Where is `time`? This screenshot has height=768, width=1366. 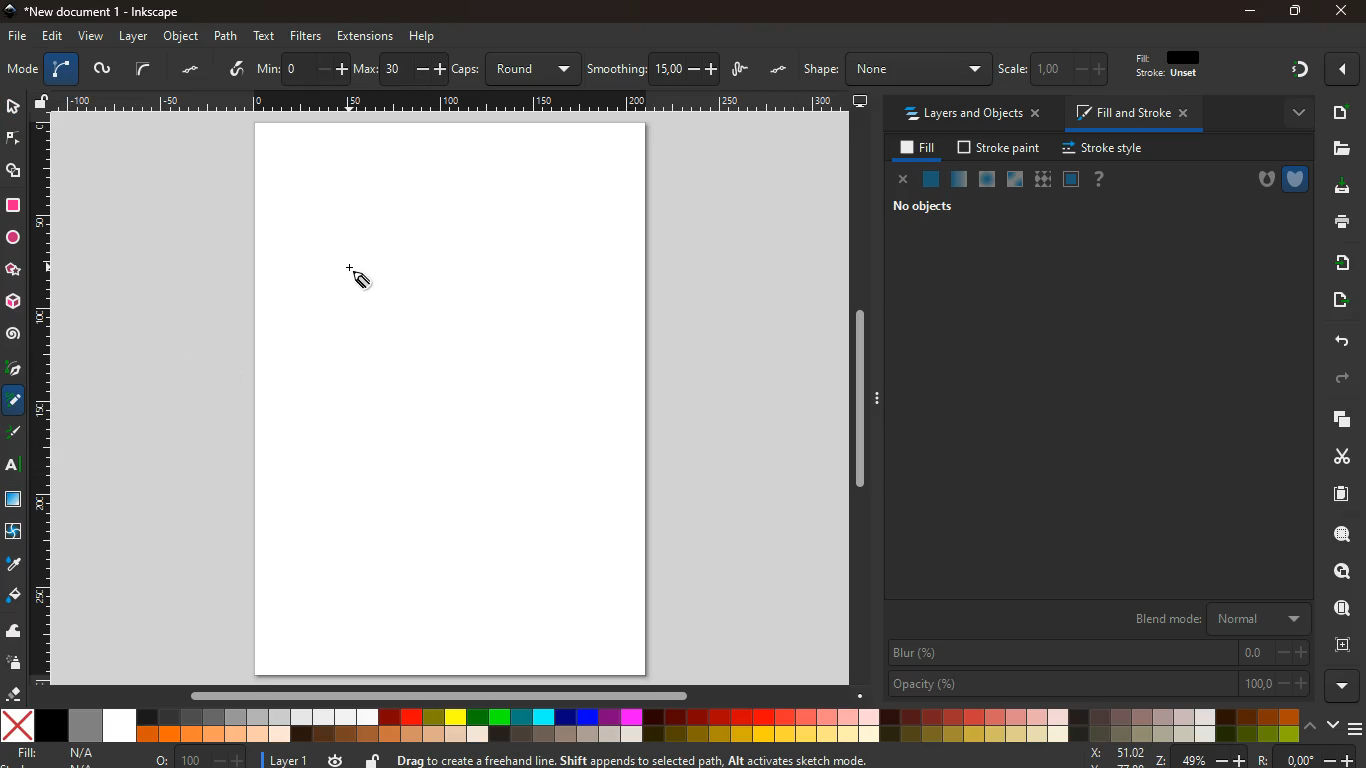
time is located at coordinates (336, 760).